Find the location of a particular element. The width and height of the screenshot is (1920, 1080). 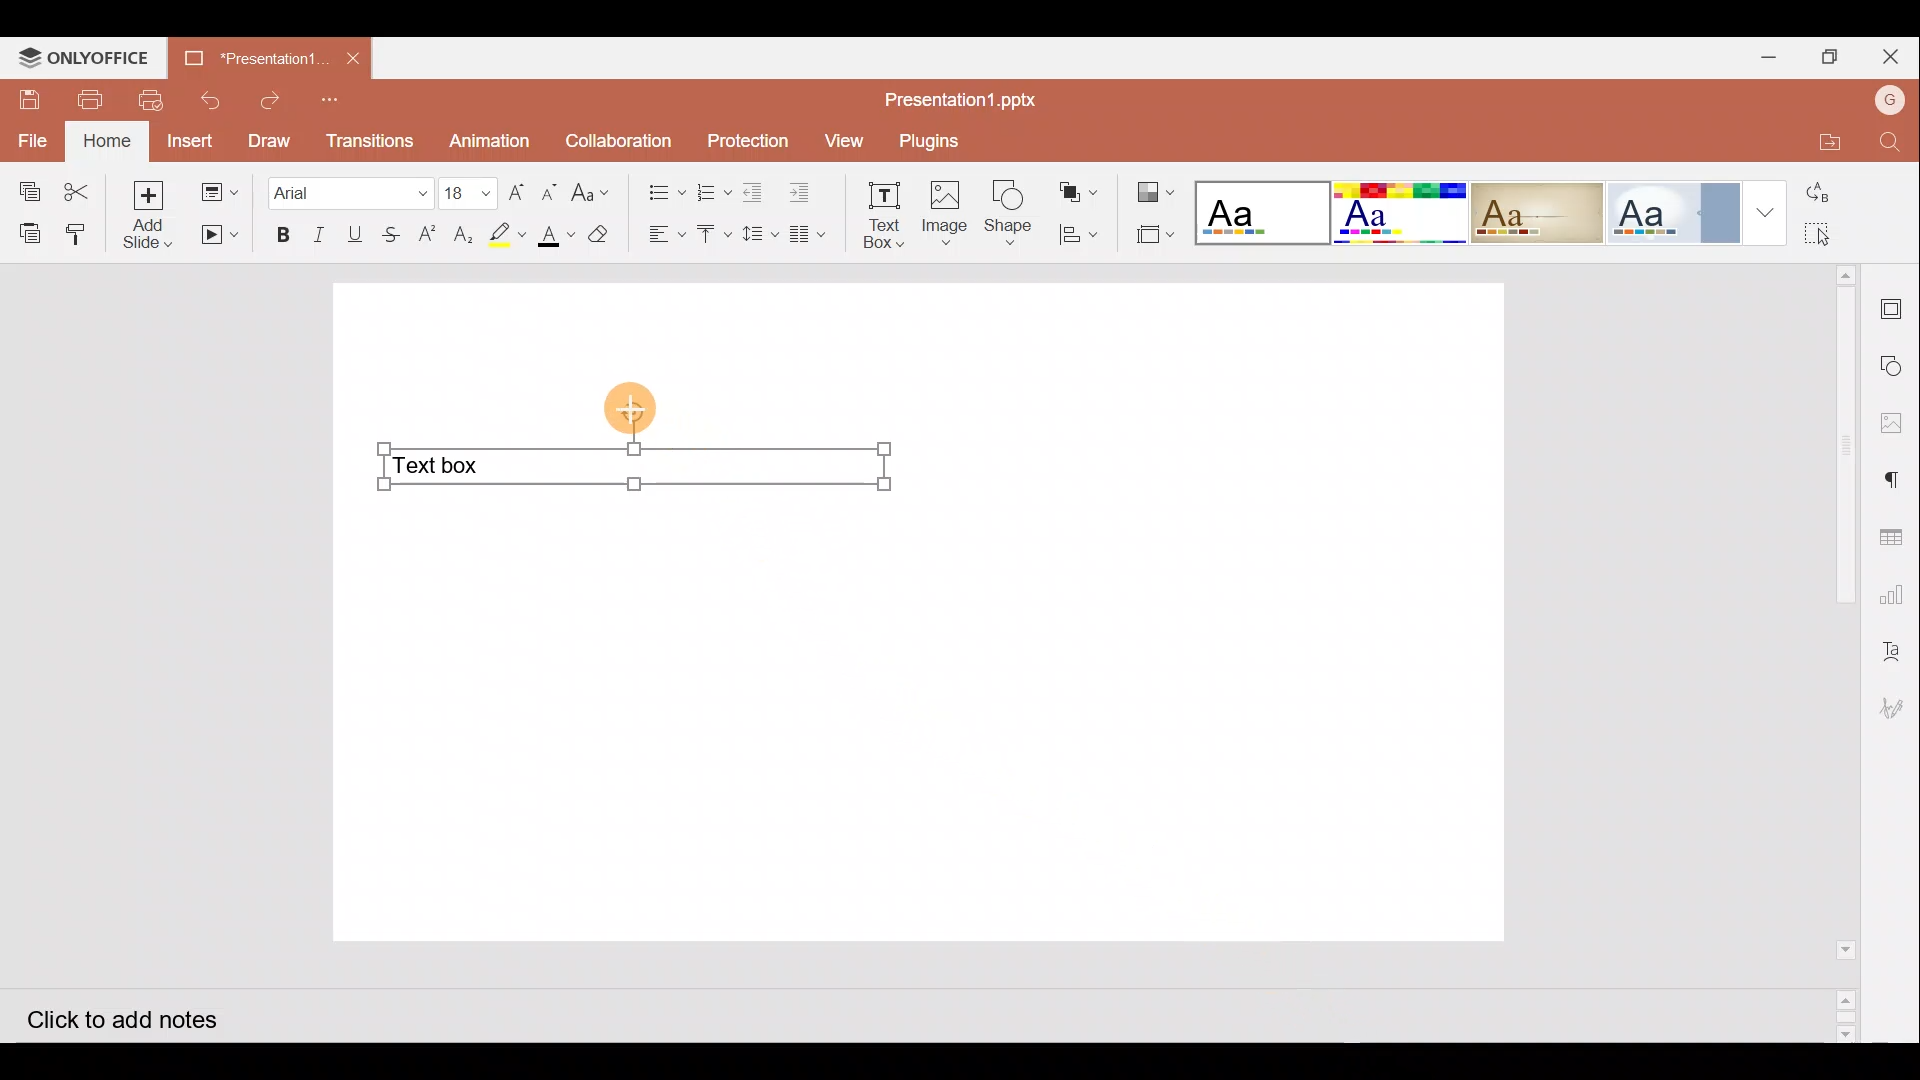

View is located at coordinates (842, 139).